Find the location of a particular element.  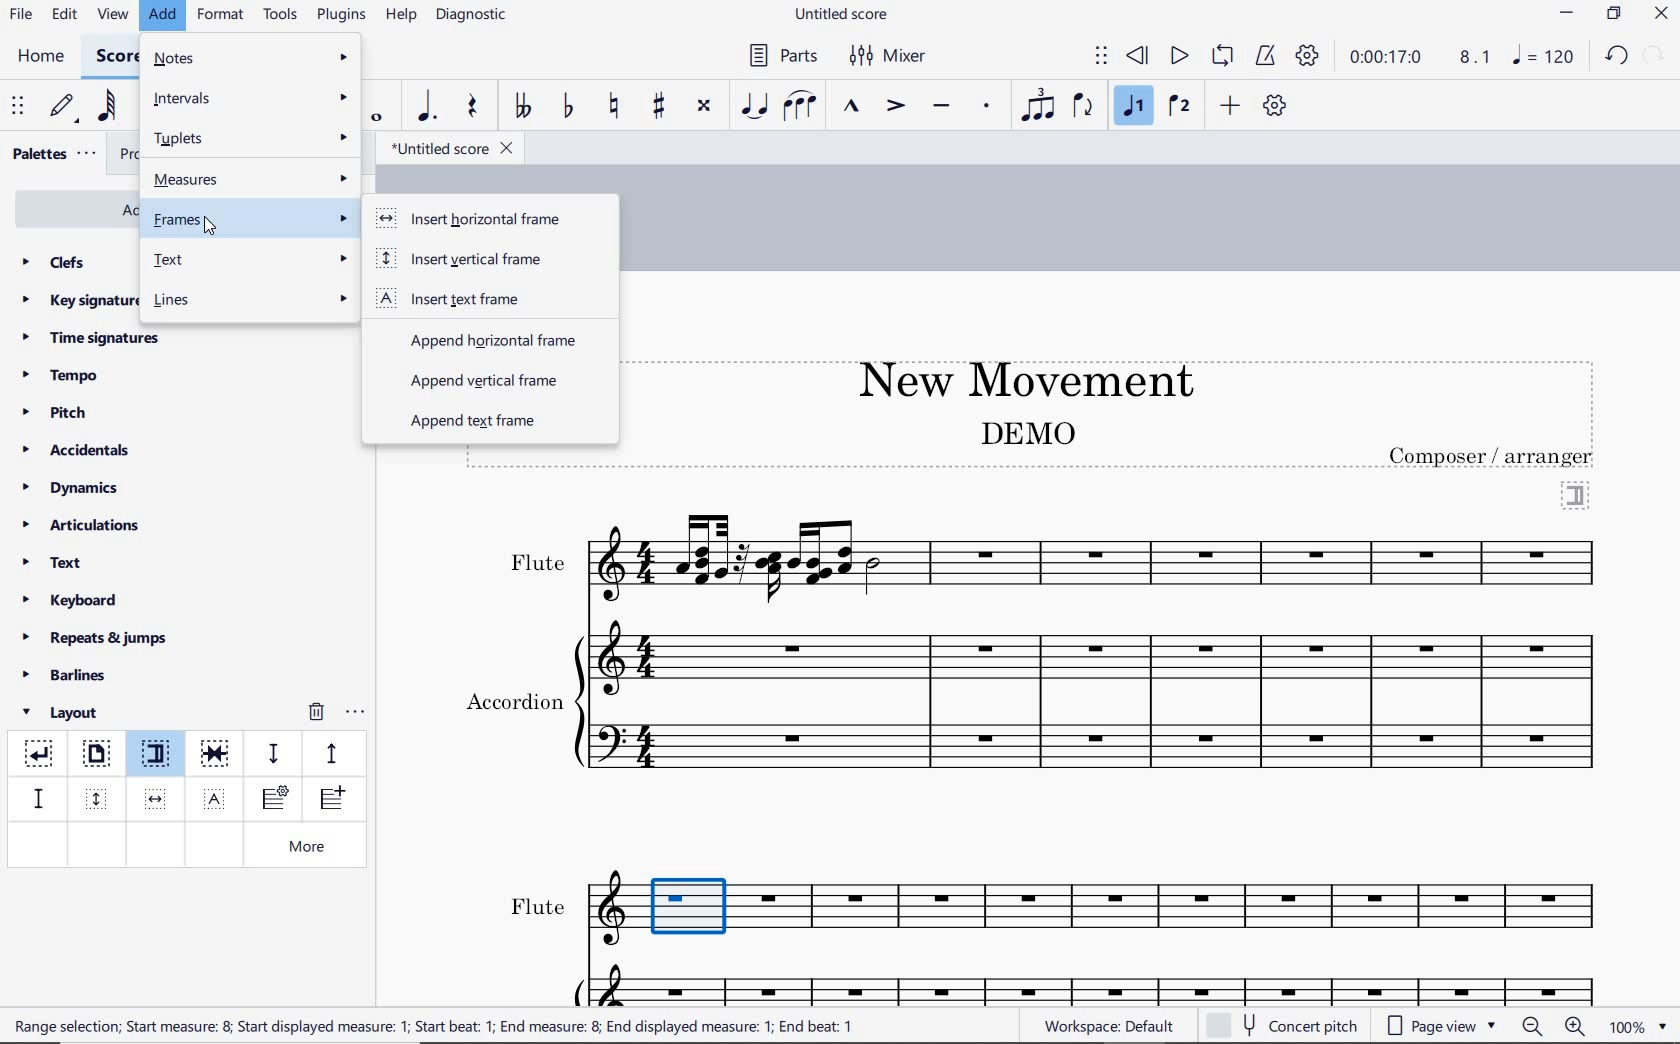

redo is located at coordinates (1656, 54).